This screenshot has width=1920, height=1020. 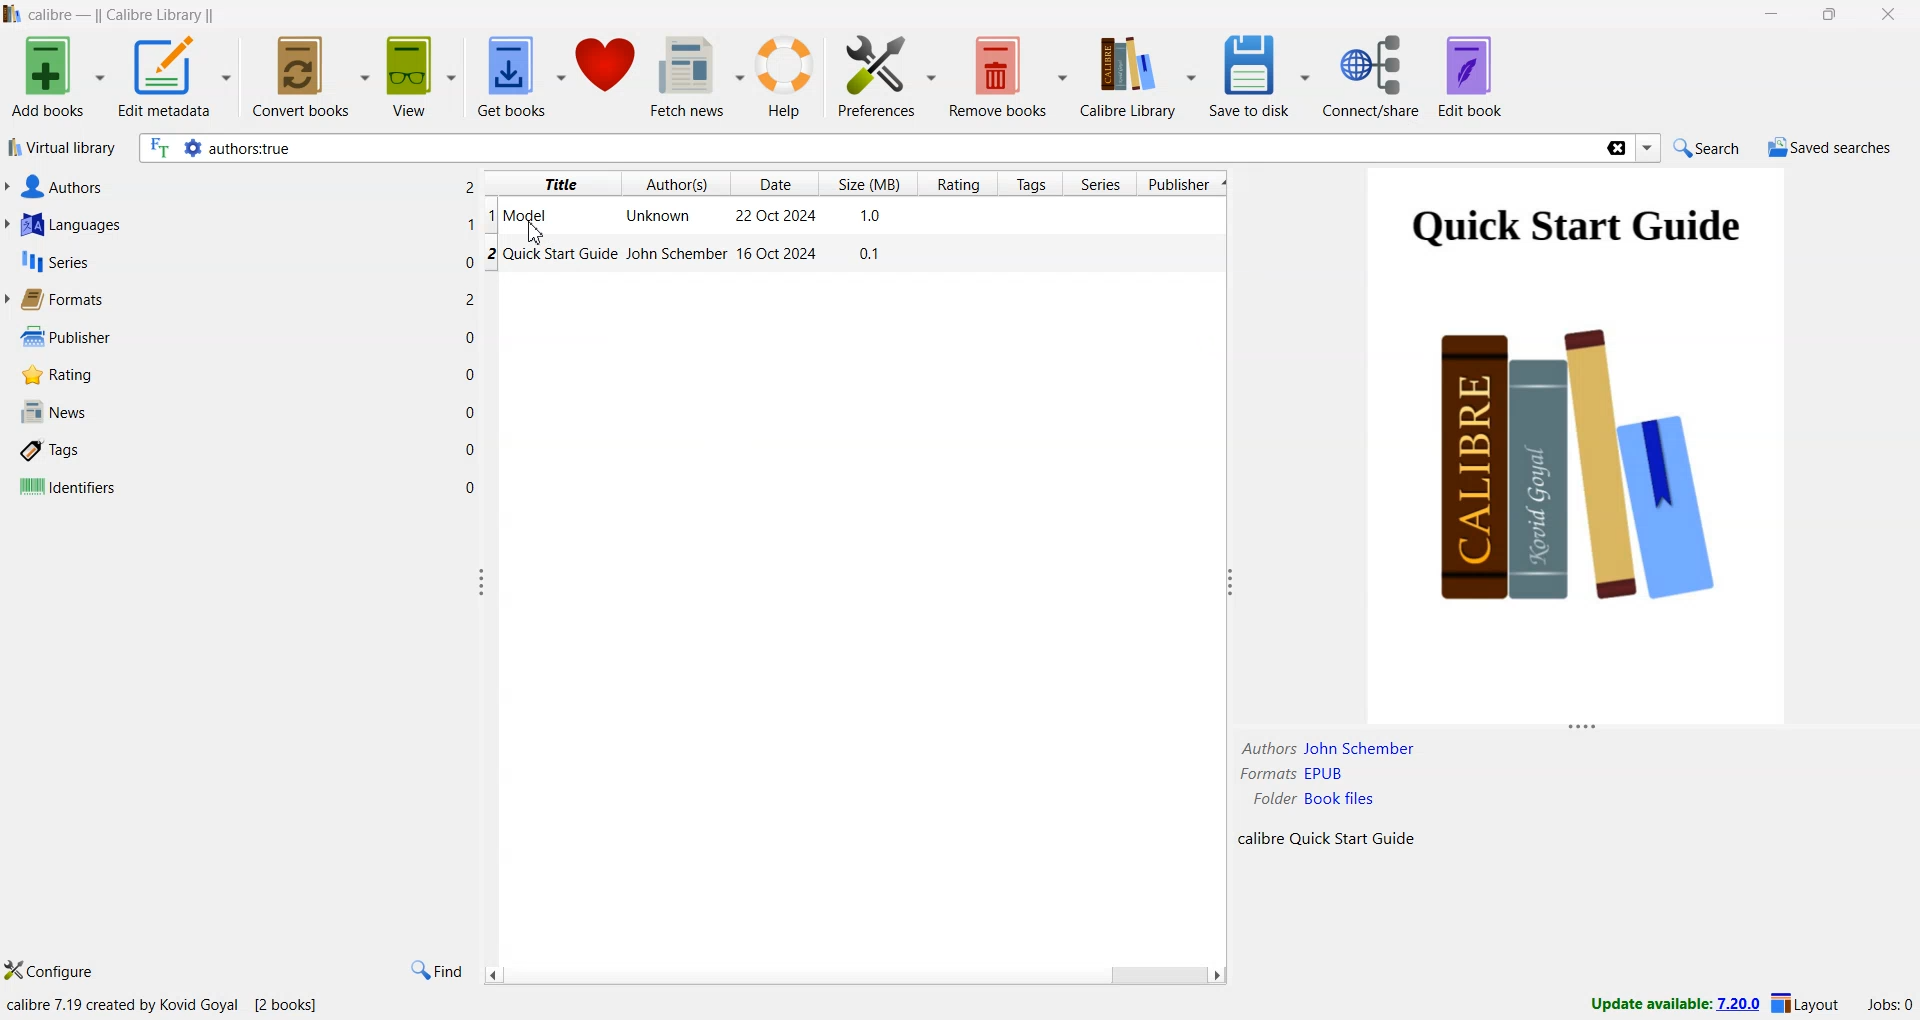 I want to click on cursor, so click(x=538, y=236).